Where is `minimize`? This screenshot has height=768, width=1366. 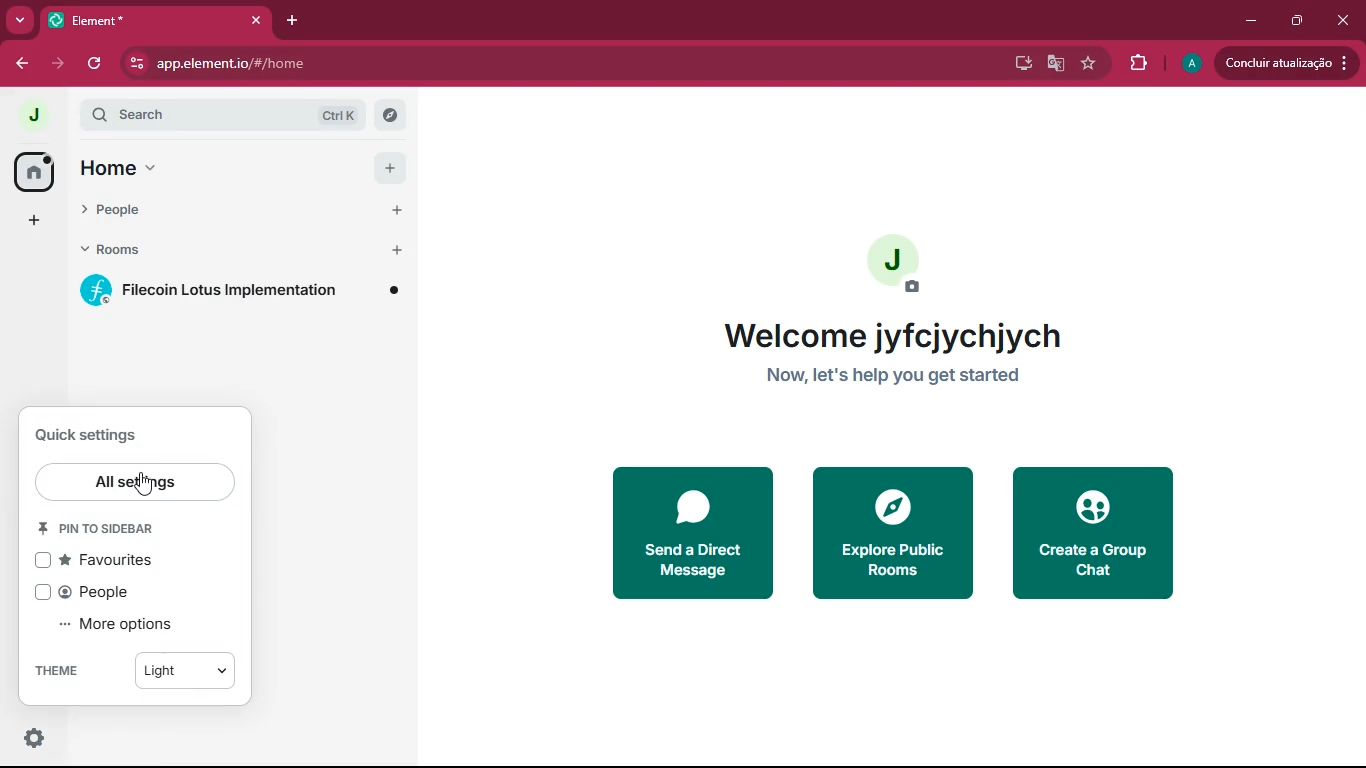
minimize is located at coordinates (1252, 20).